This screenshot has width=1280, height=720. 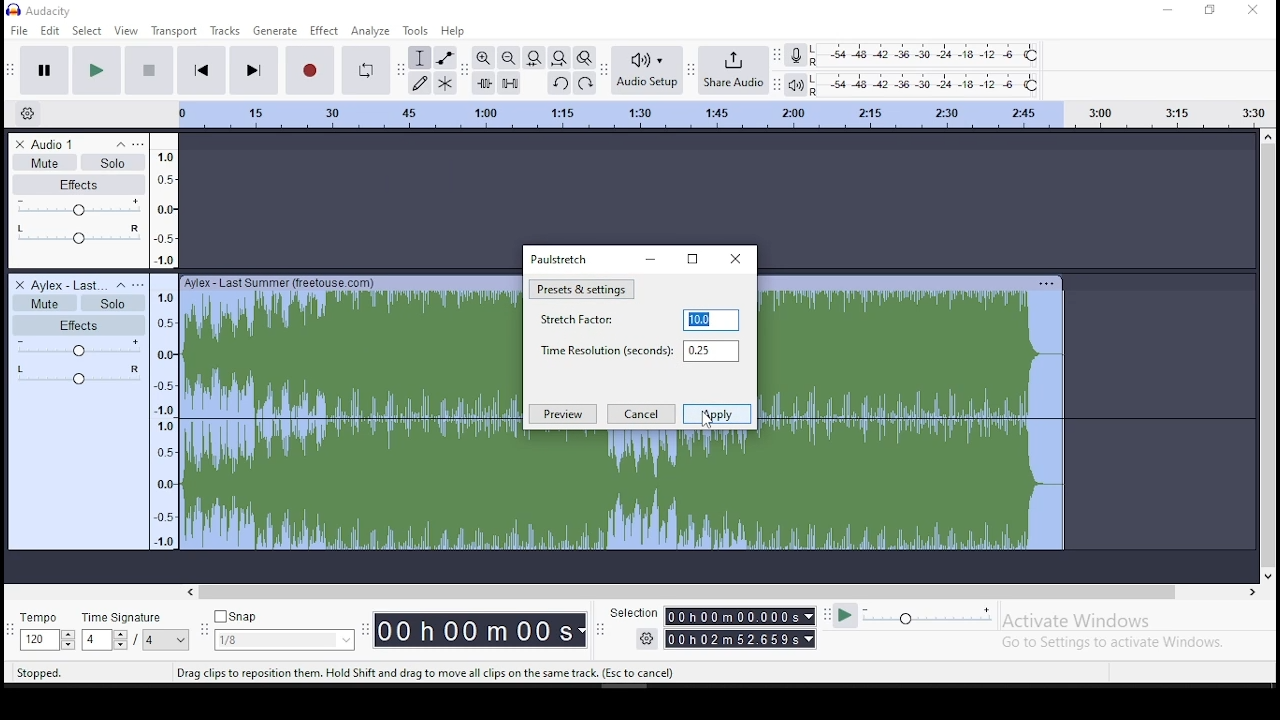 What do you see at coordinates (19, 142) in the screenshot?
I see `delete track` at bounding box center [19, 142].